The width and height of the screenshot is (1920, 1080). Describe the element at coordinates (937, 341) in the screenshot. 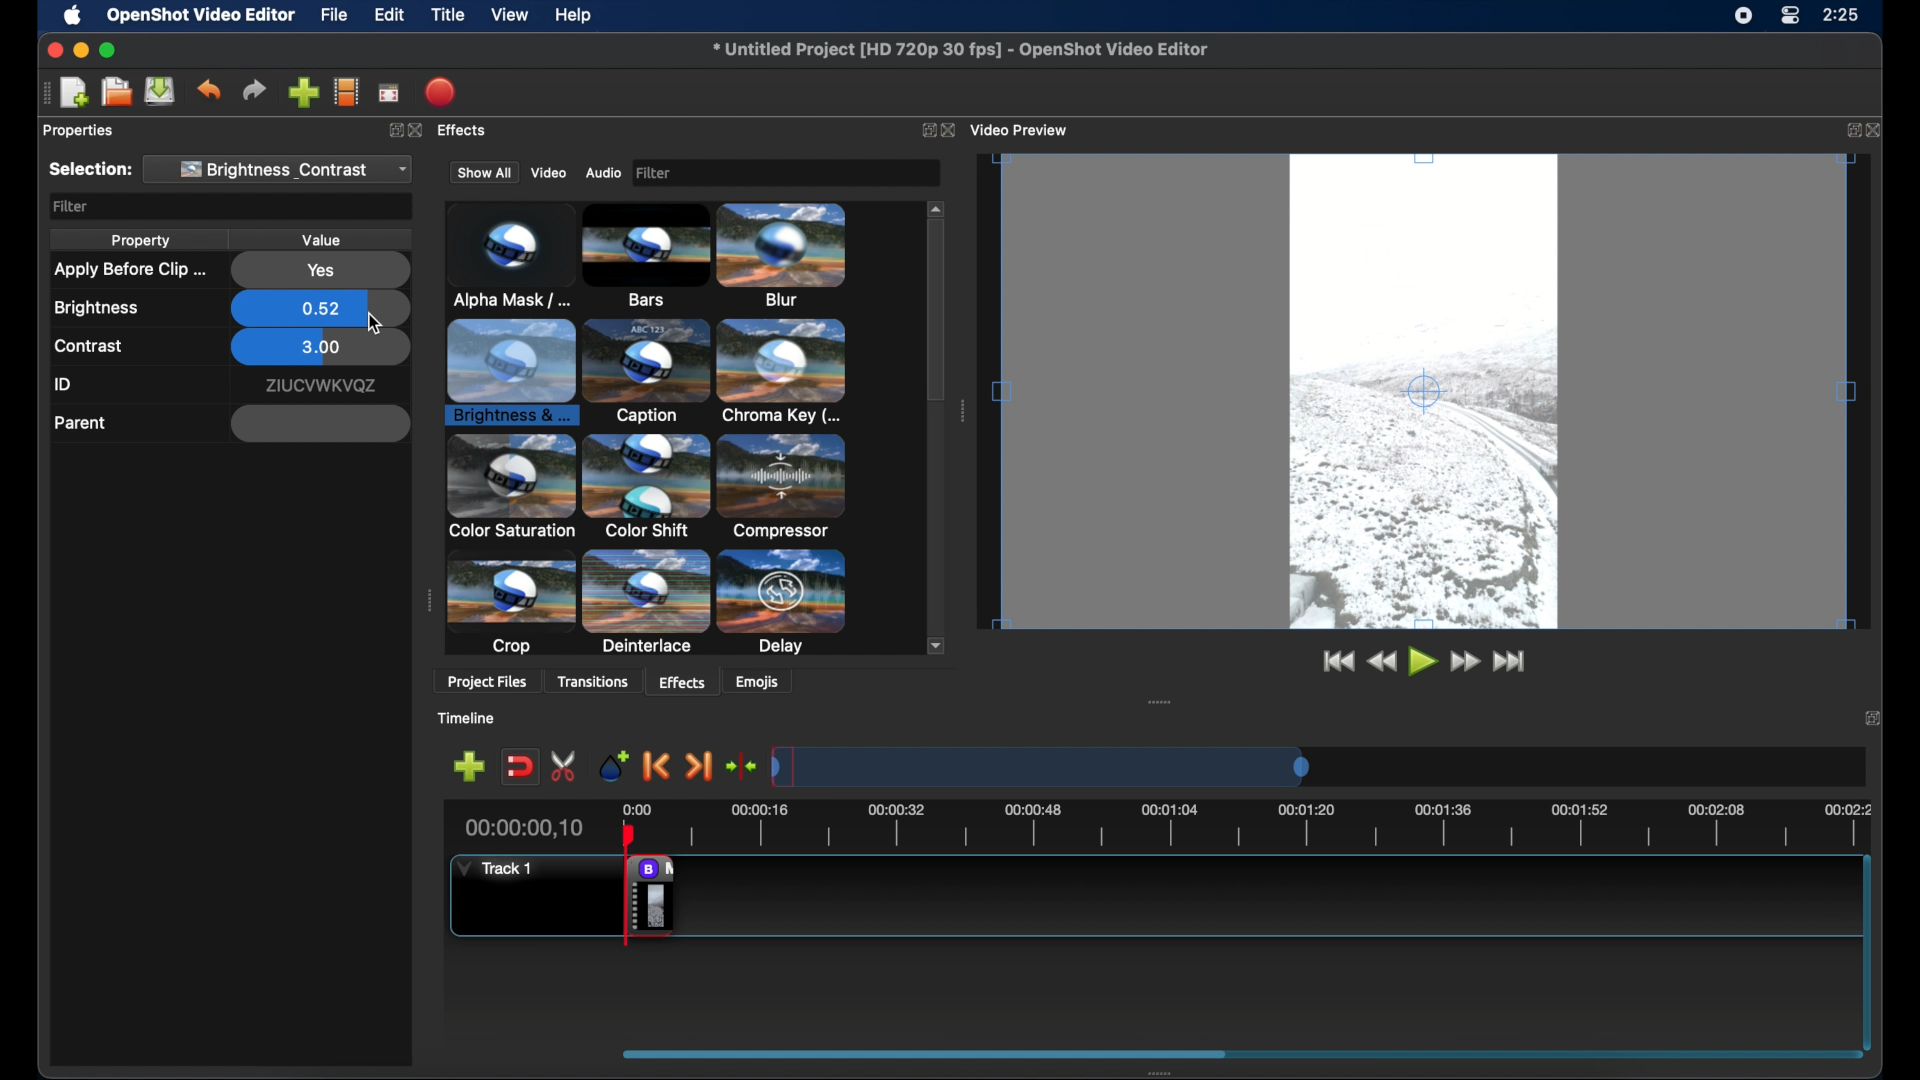

I see `scroll box` at that location.